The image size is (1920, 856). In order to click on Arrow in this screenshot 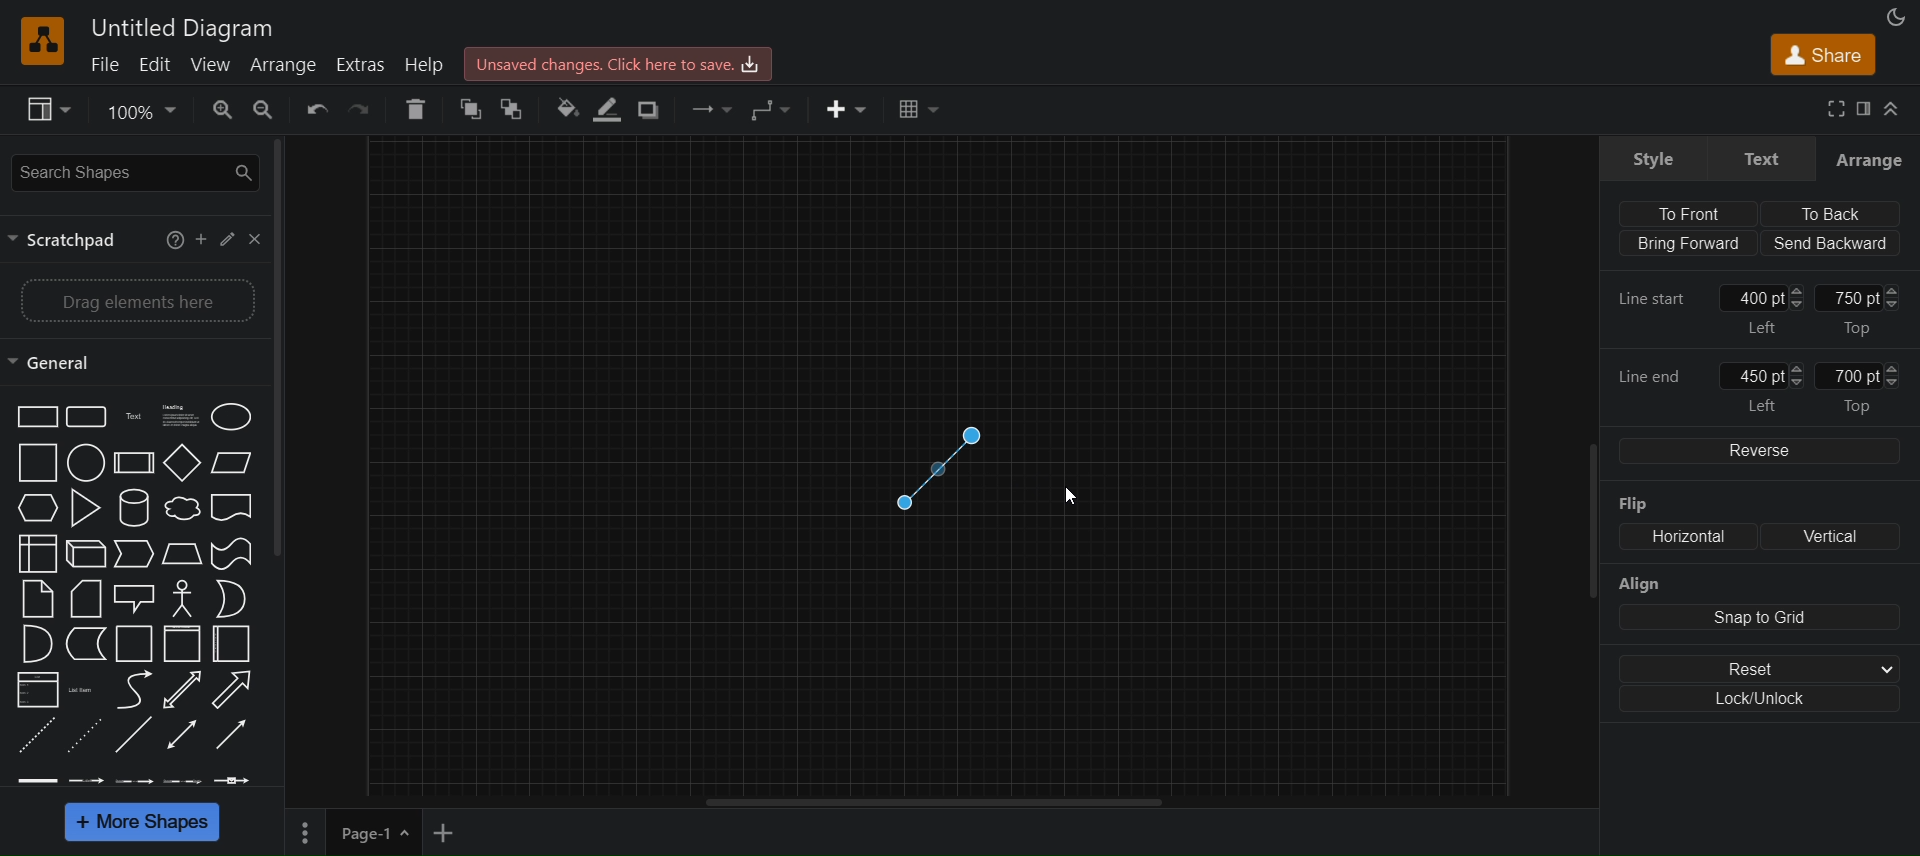, I will do `click(238, 689)`.